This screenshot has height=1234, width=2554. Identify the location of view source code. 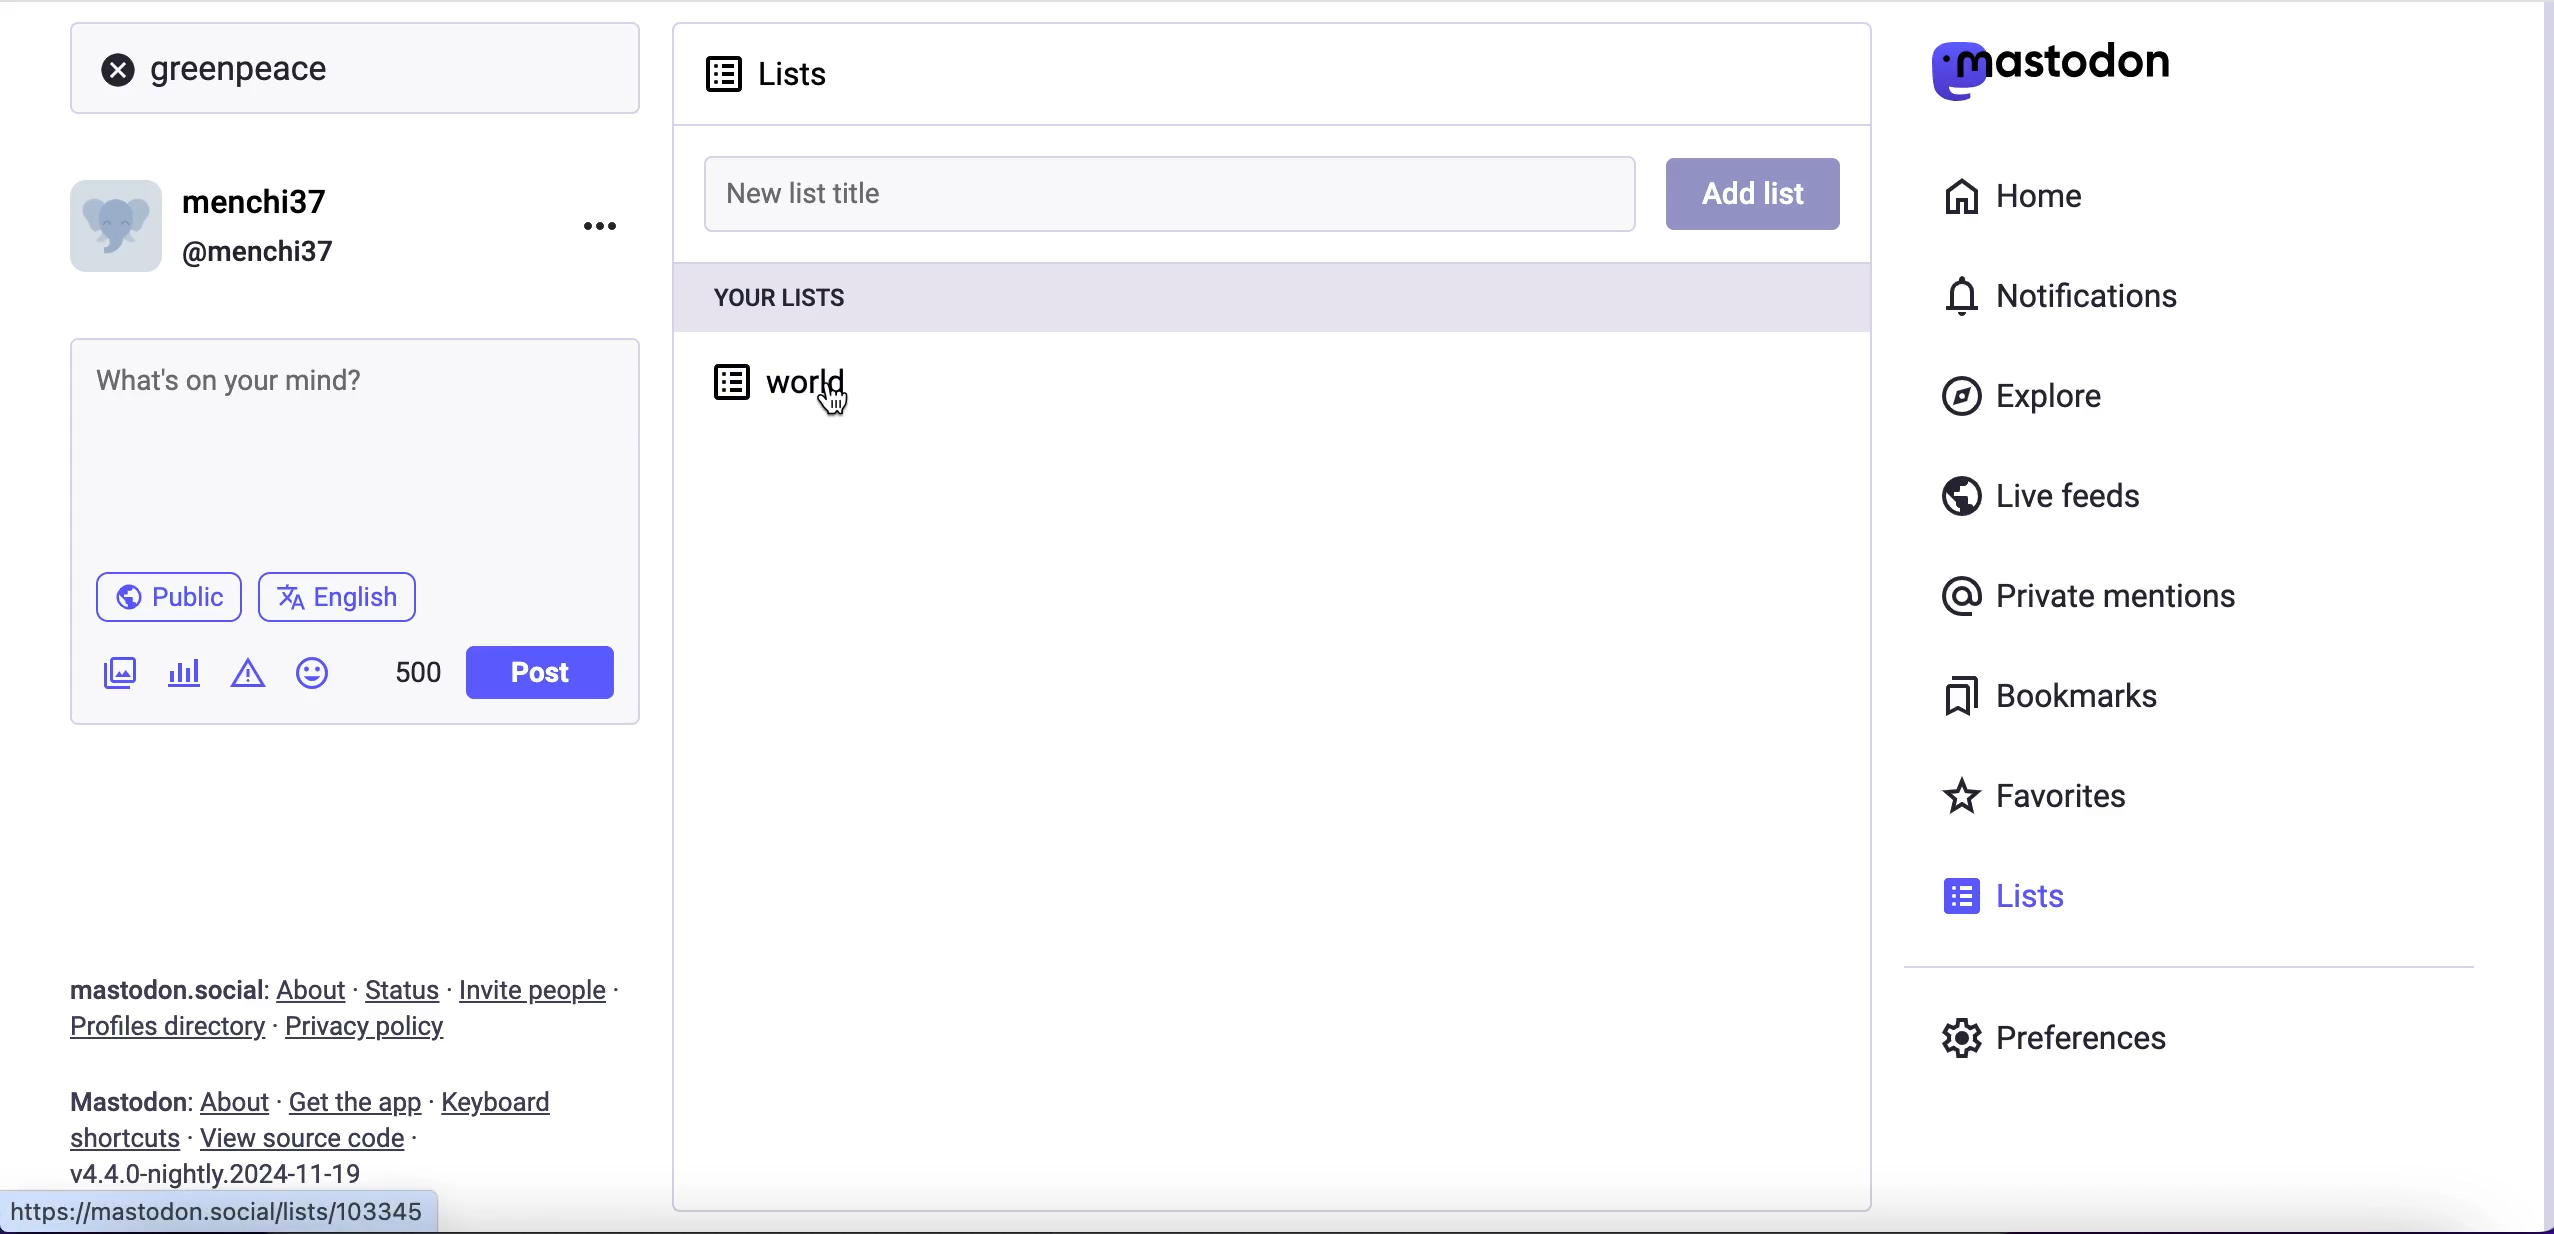
(310, 1140).